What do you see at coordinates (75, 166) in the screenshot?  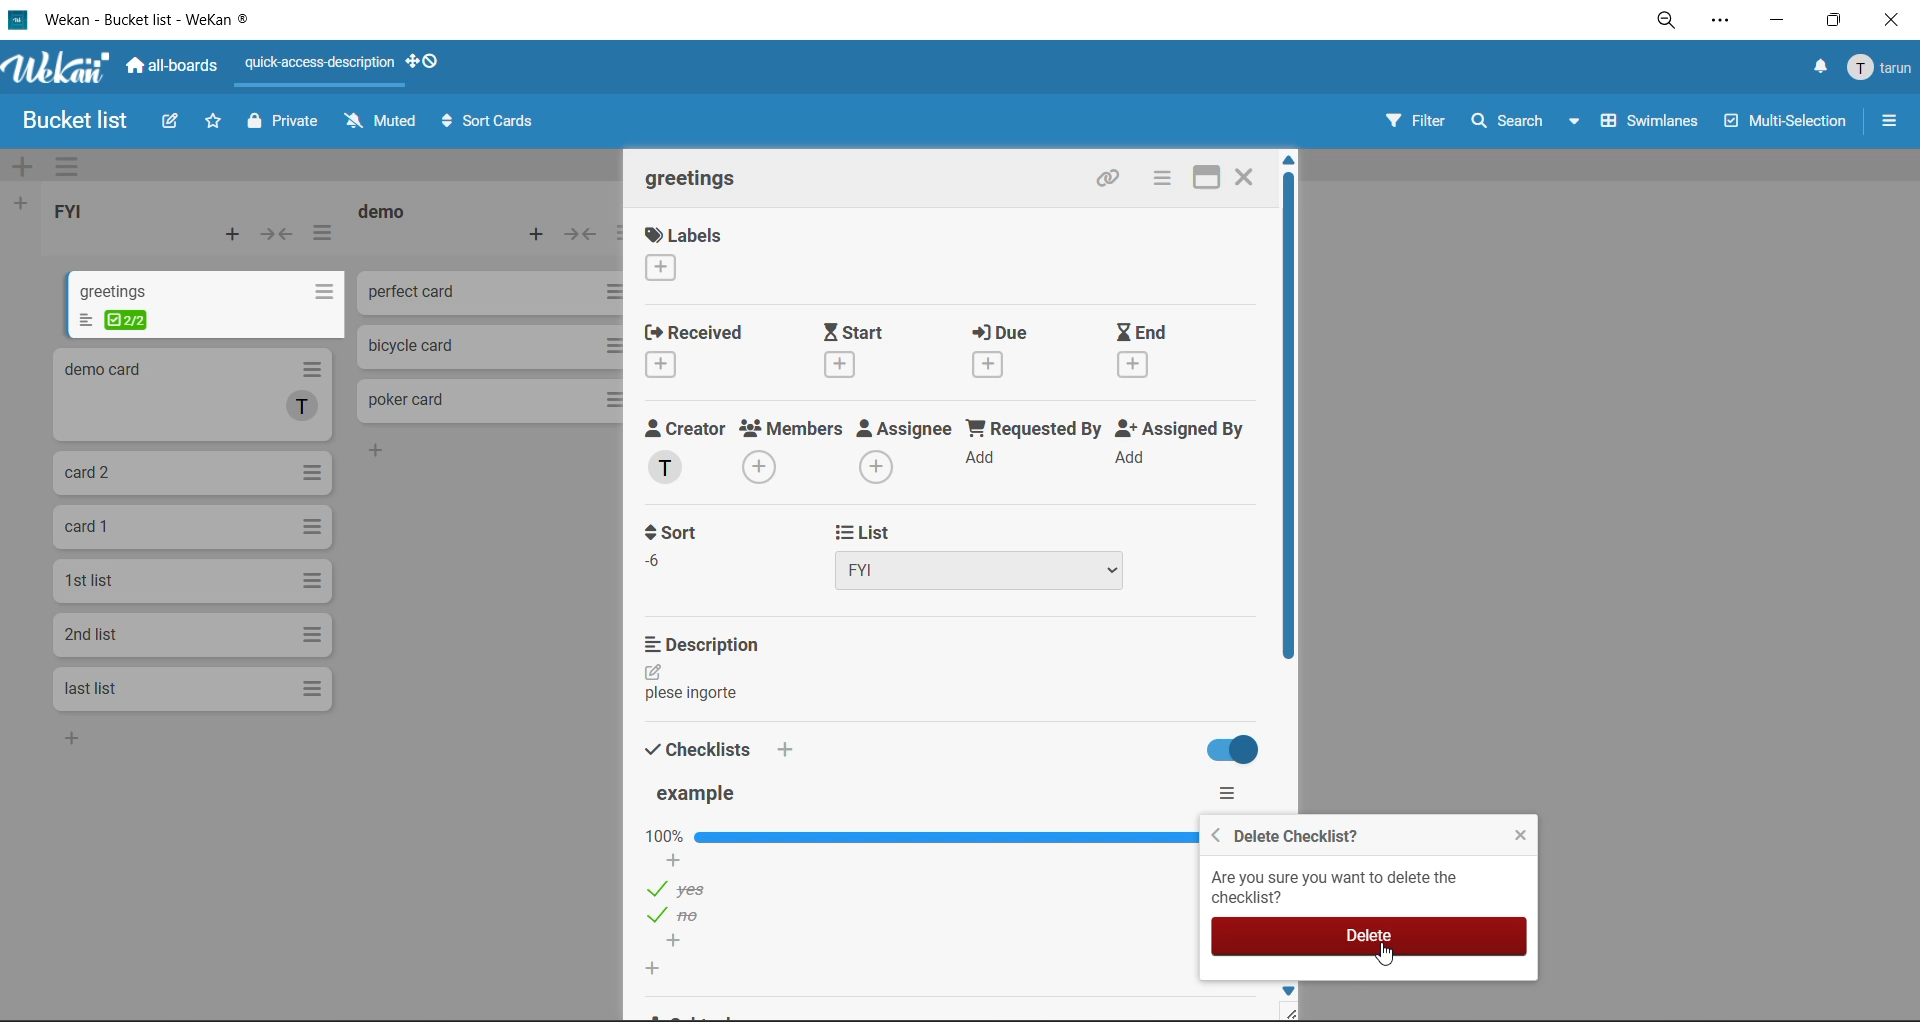 I see `swimlane actions` at bounding box center [75, 166].